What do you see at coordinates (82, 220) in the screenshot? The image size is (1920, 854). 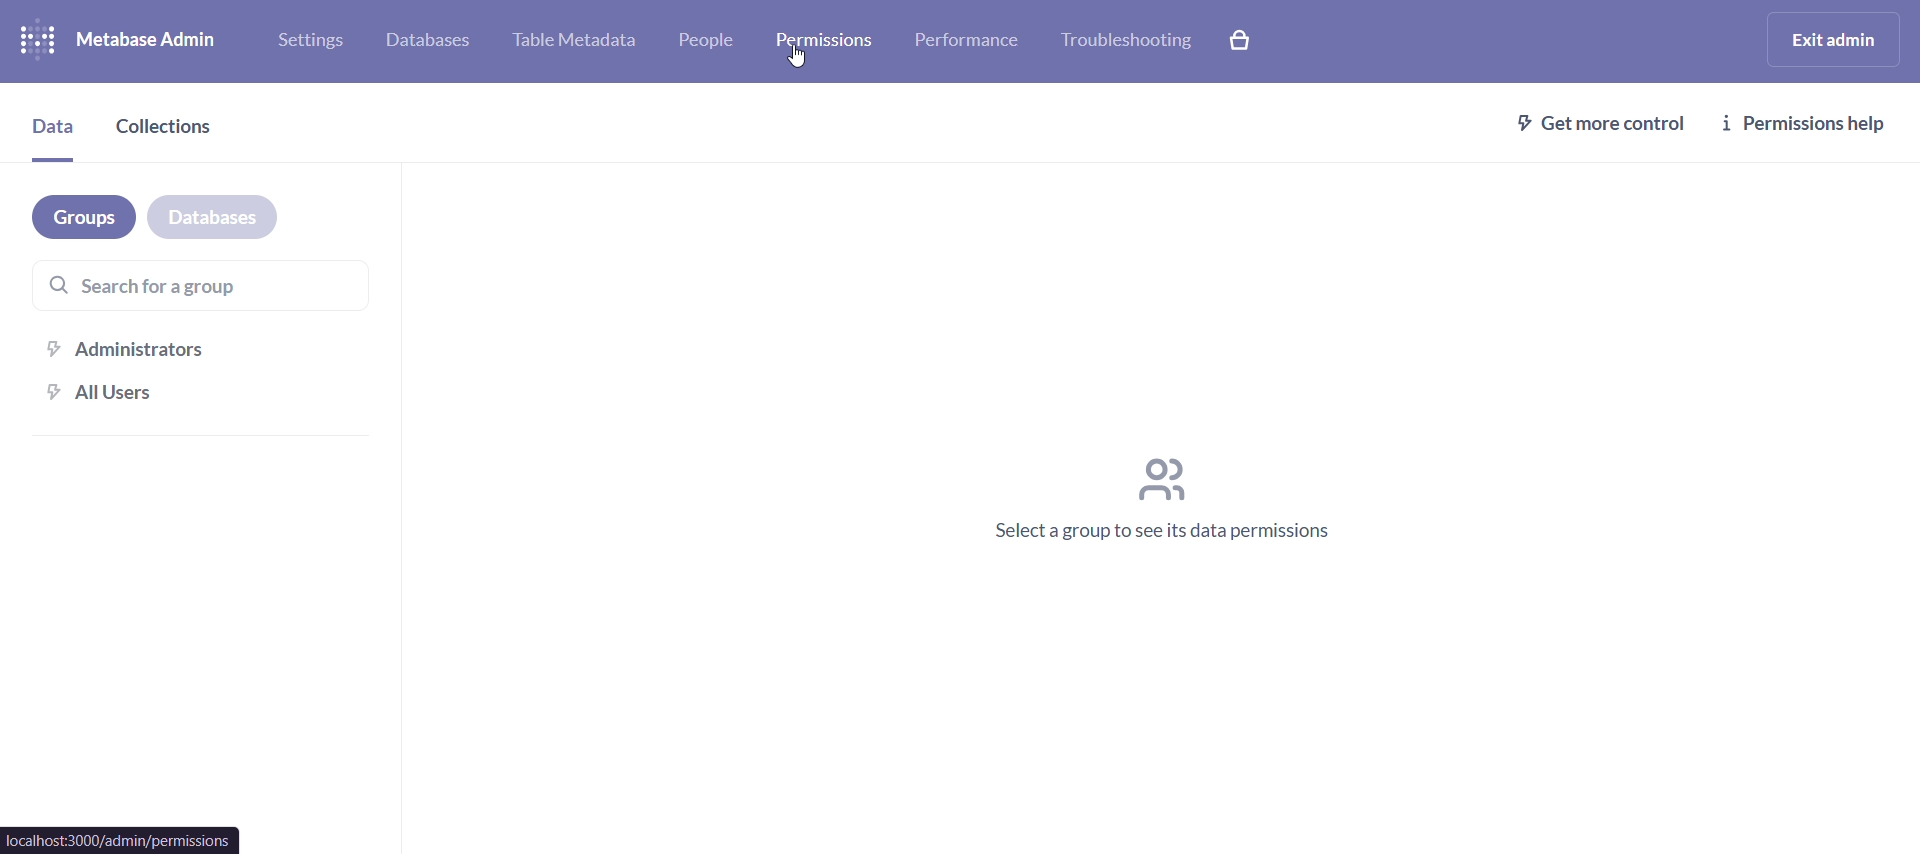 I see `groups` at bounding box center [82, 220].